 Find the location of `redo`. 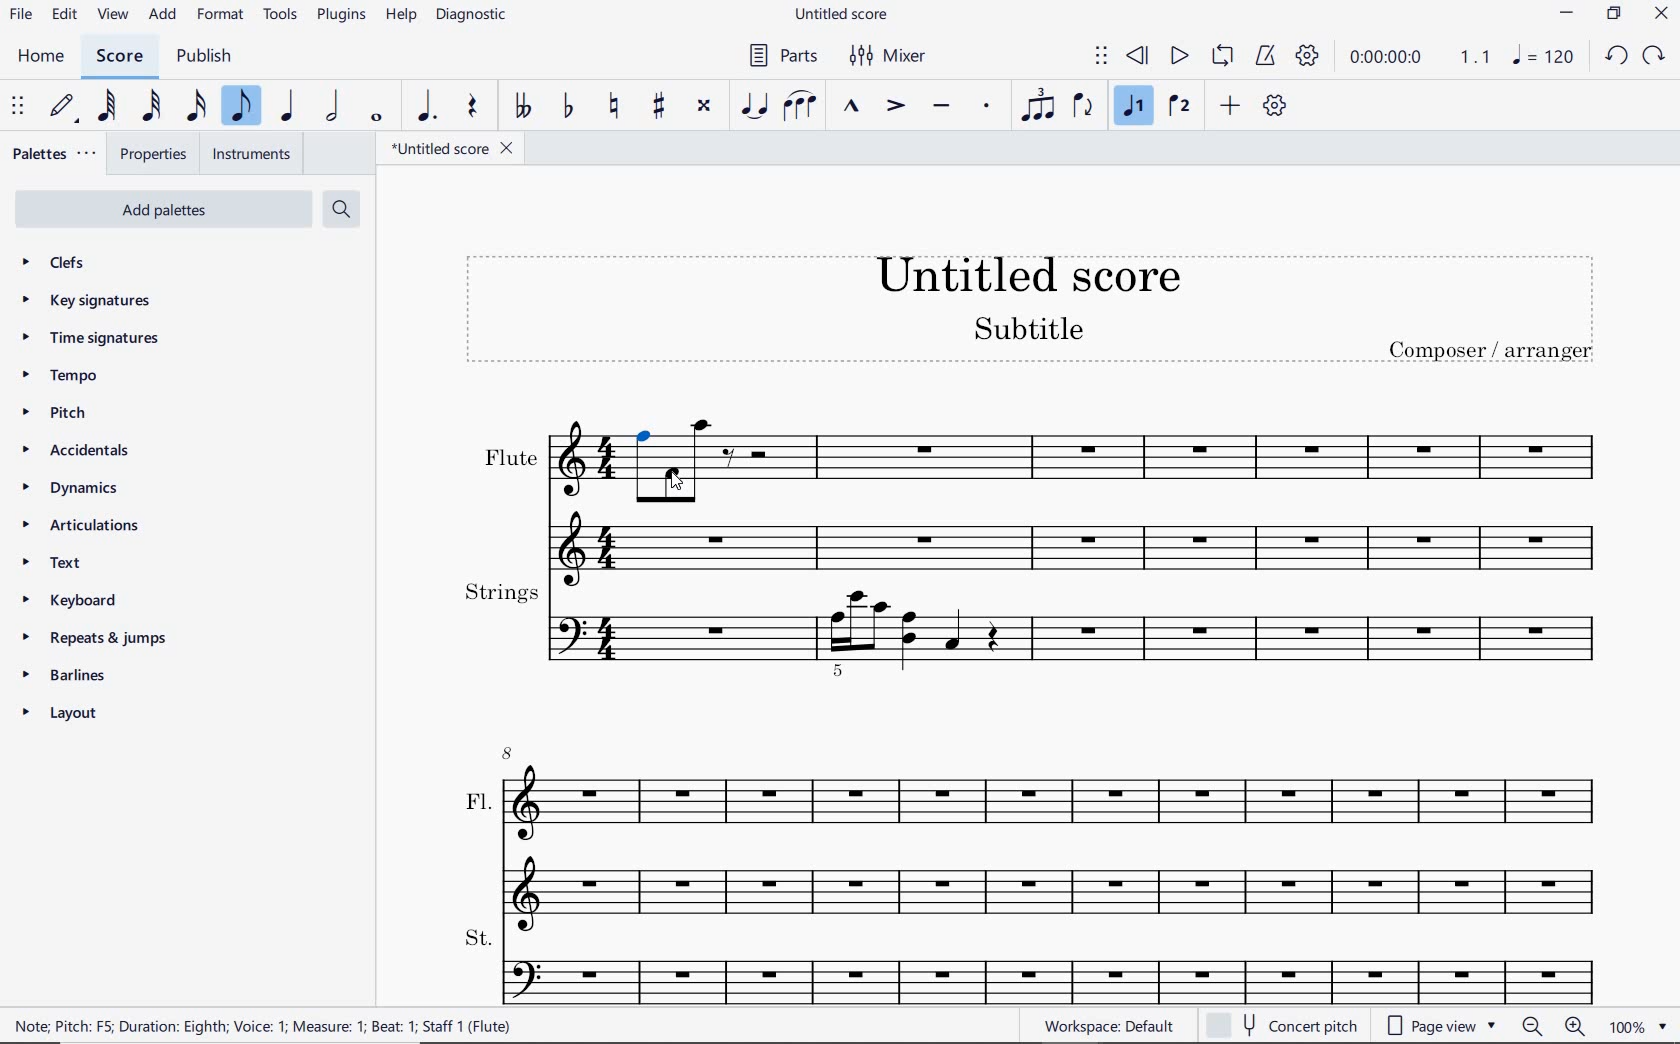

redo is located at coordinates (1655, 56).